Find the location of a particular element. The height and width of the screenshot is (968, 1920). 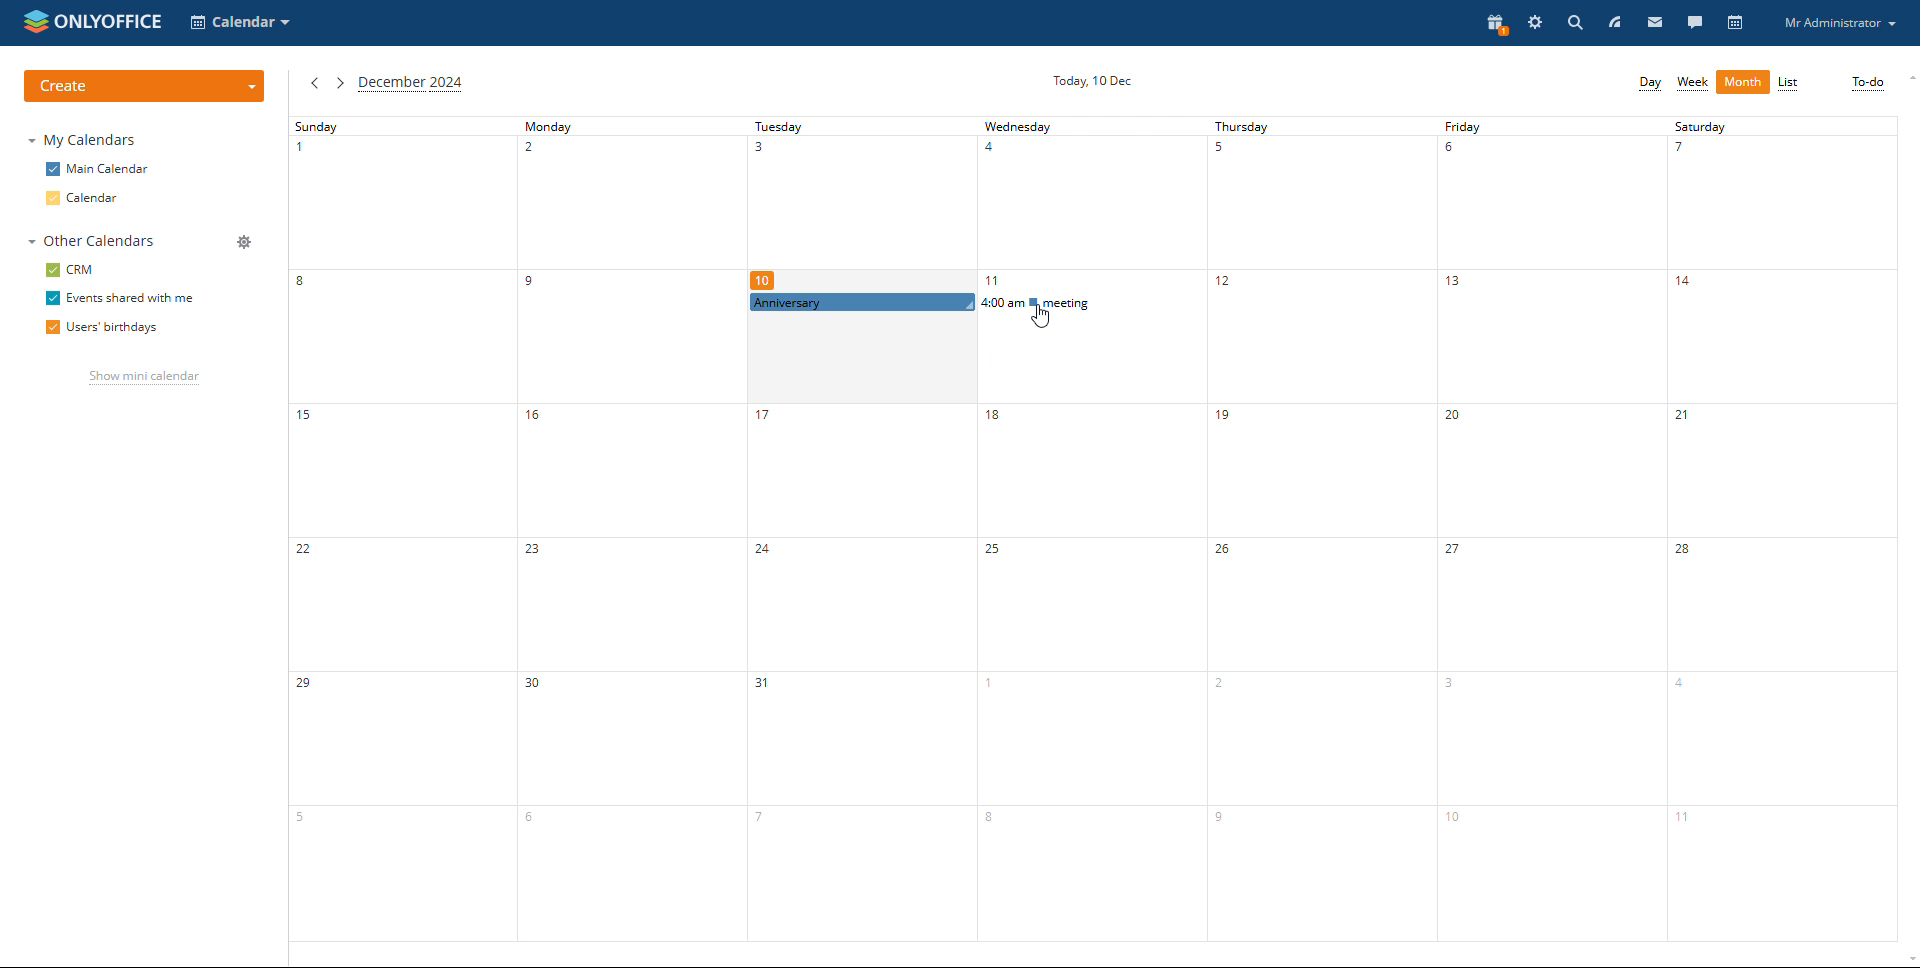

wednesday is located at coordinates (1085, 203).